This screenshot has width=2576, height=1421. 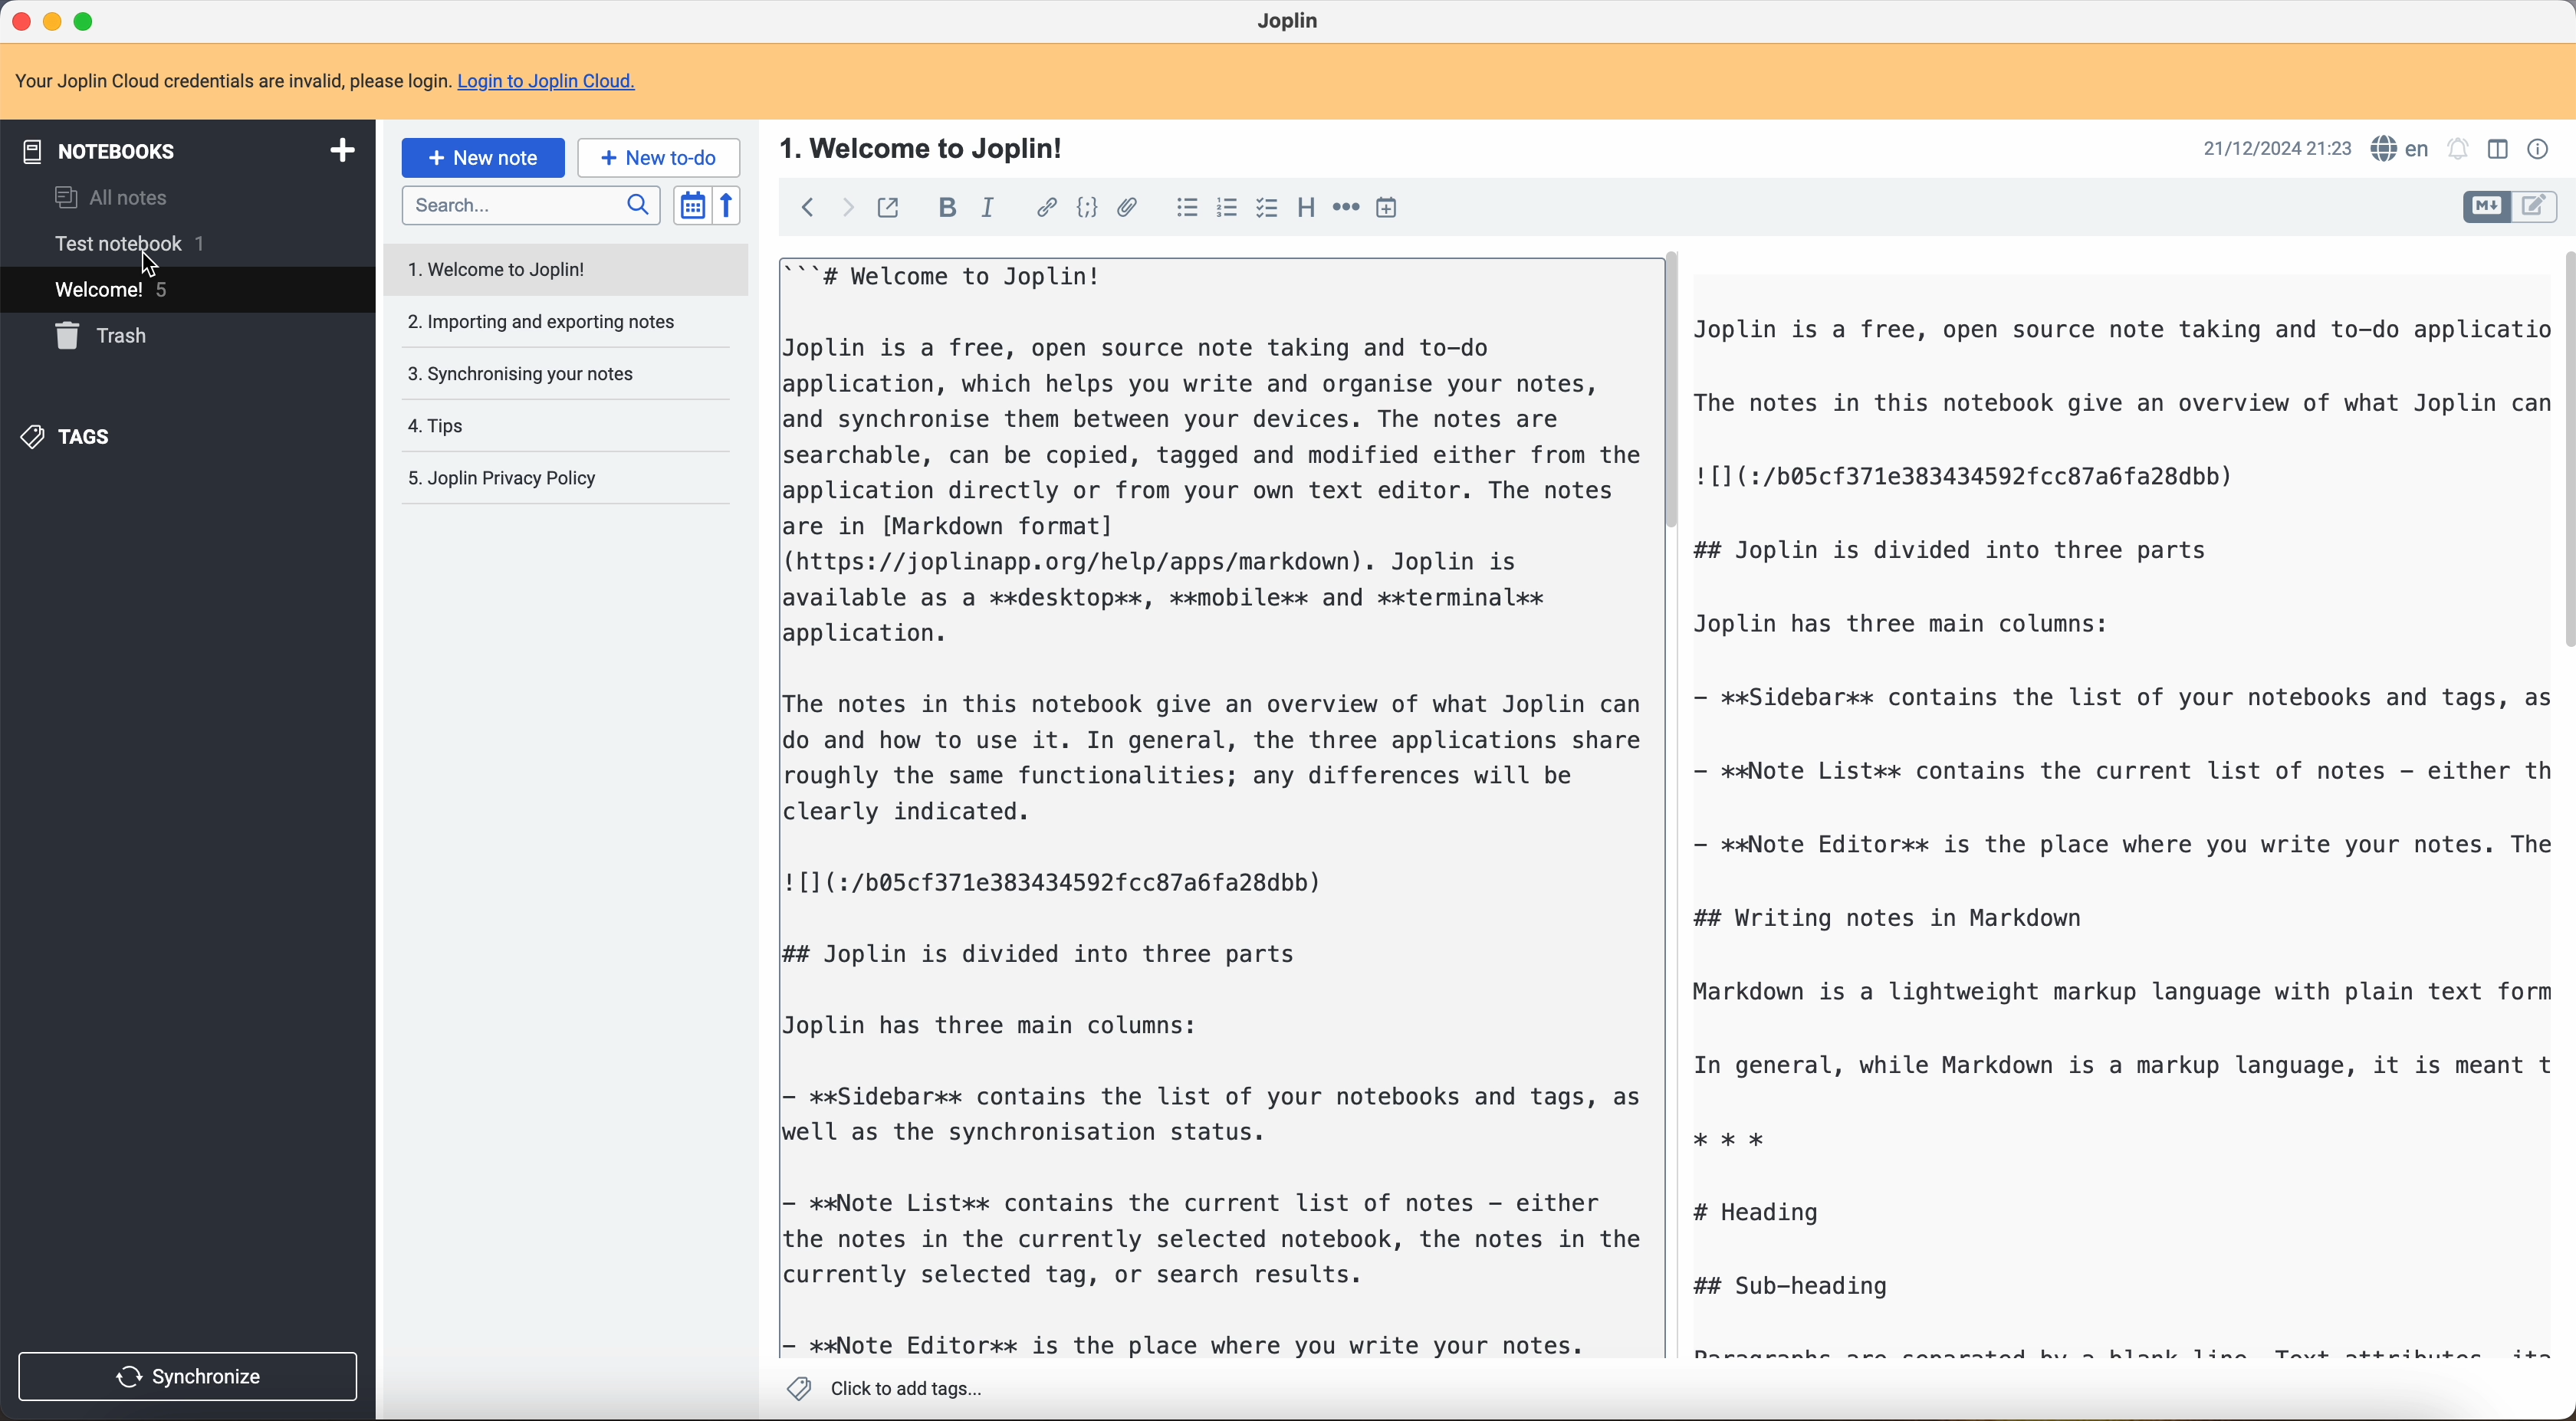 I want to click on bold, so click(x=947, y=207).